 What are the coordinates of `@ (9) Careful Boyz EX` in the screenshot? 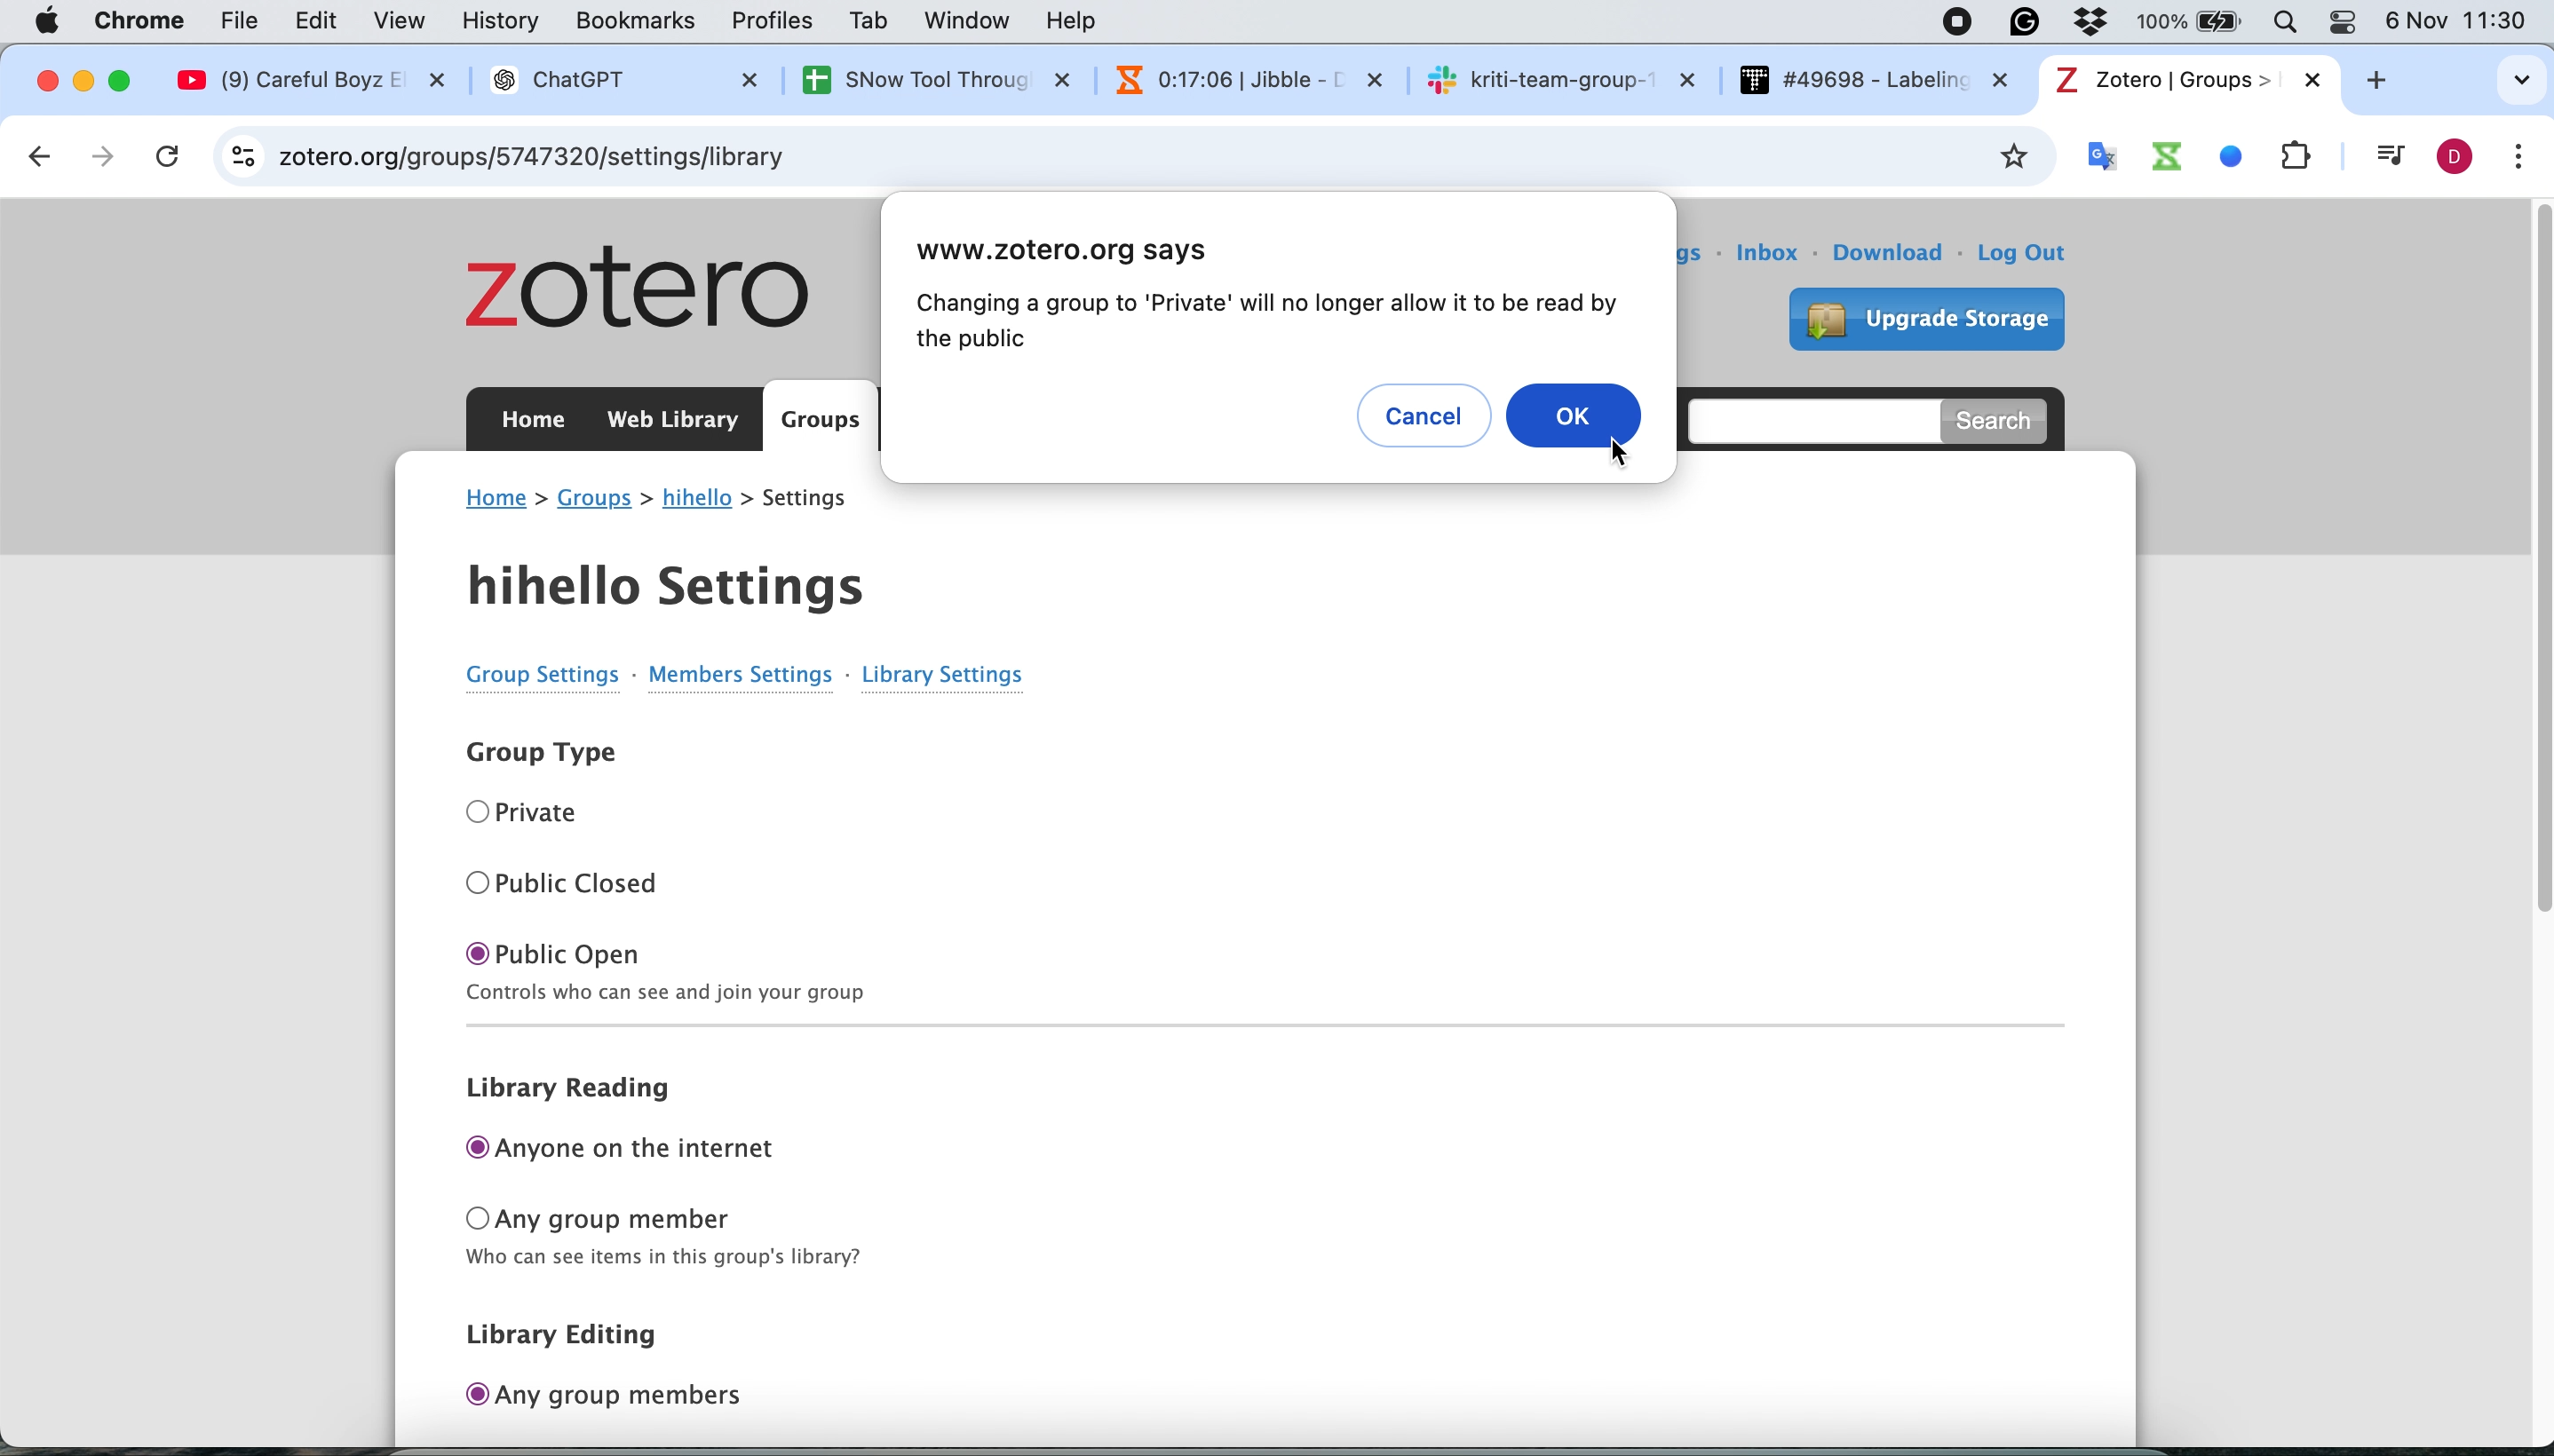 It's located at (322, 80).